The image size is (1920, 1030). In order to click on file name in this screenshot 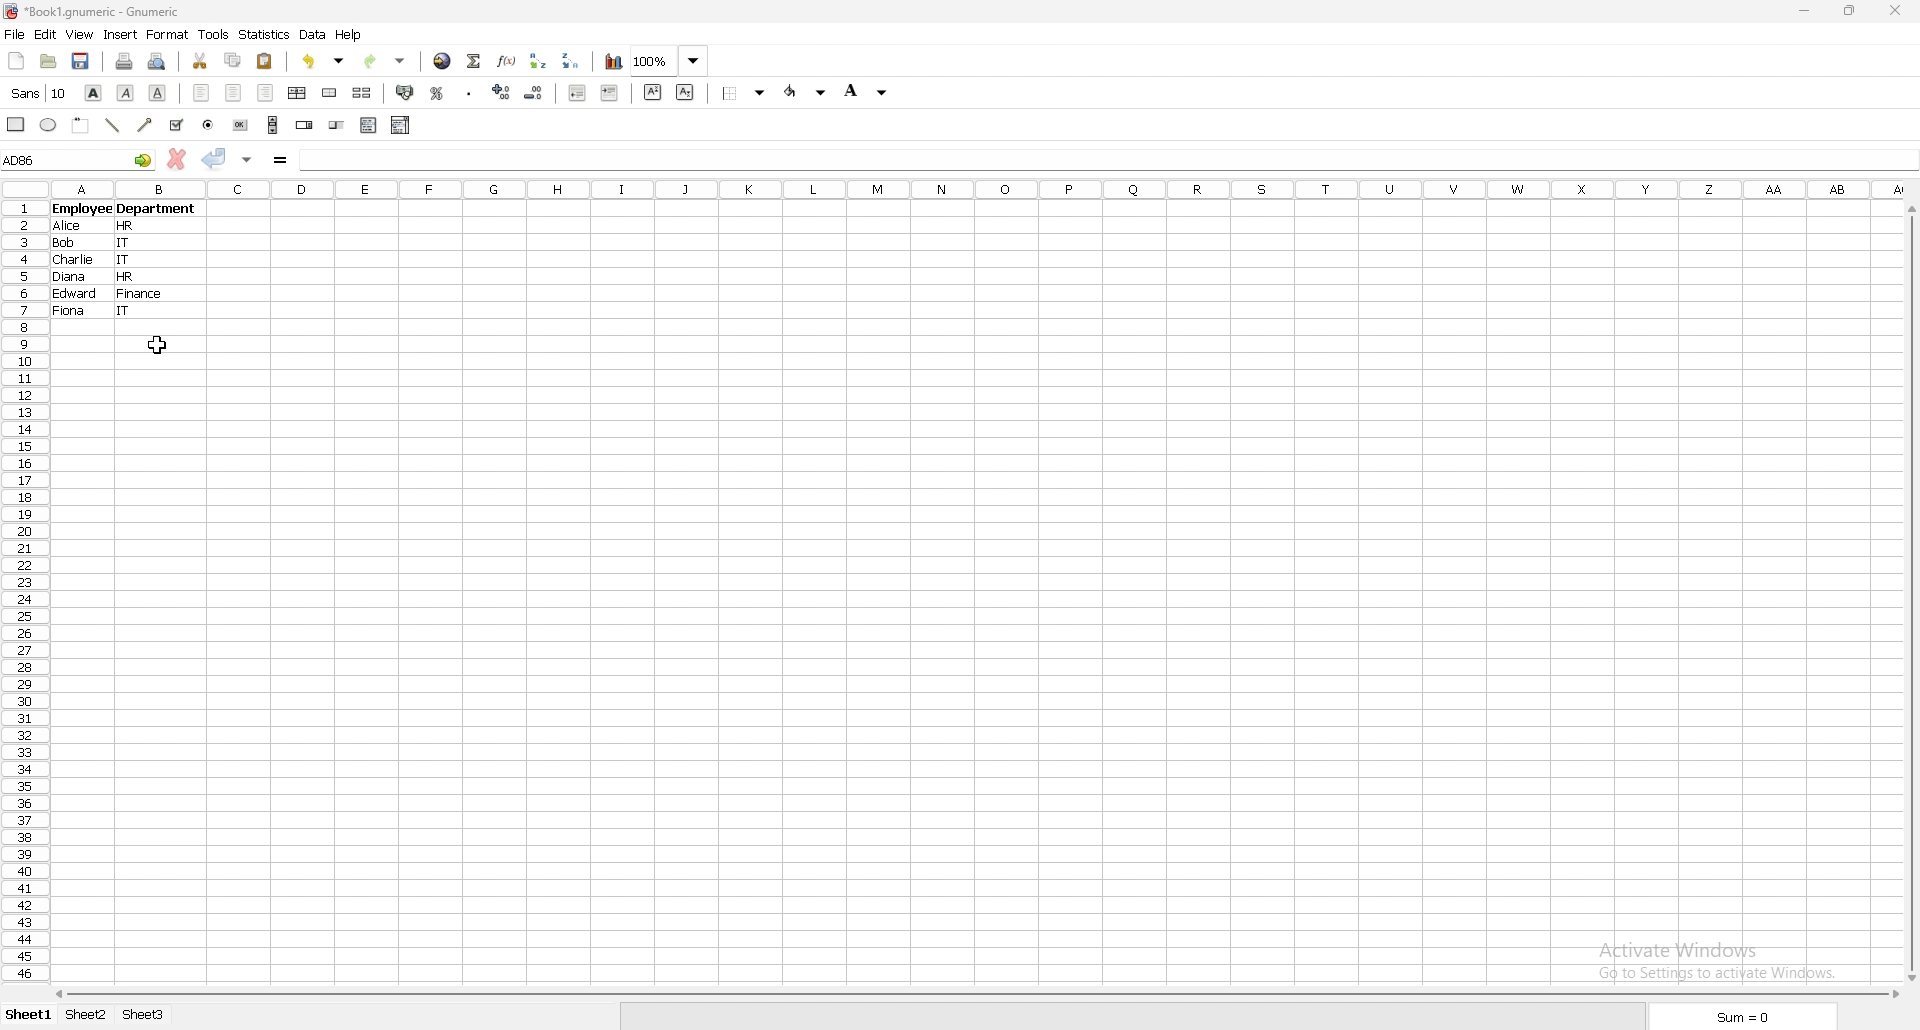, I will do `click(94, 12)`.